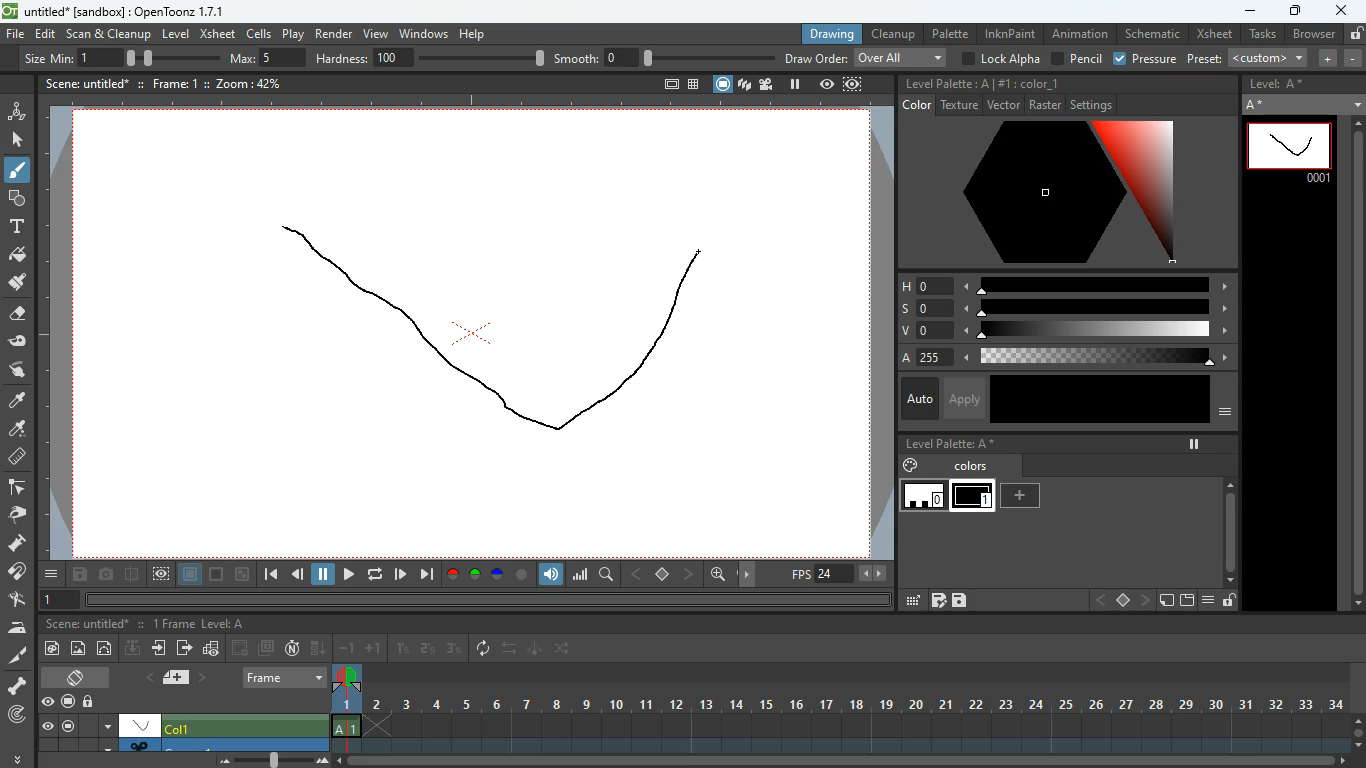 This screenshot has height=768, width=1366. I want to click on middle, so click(1124, 600).